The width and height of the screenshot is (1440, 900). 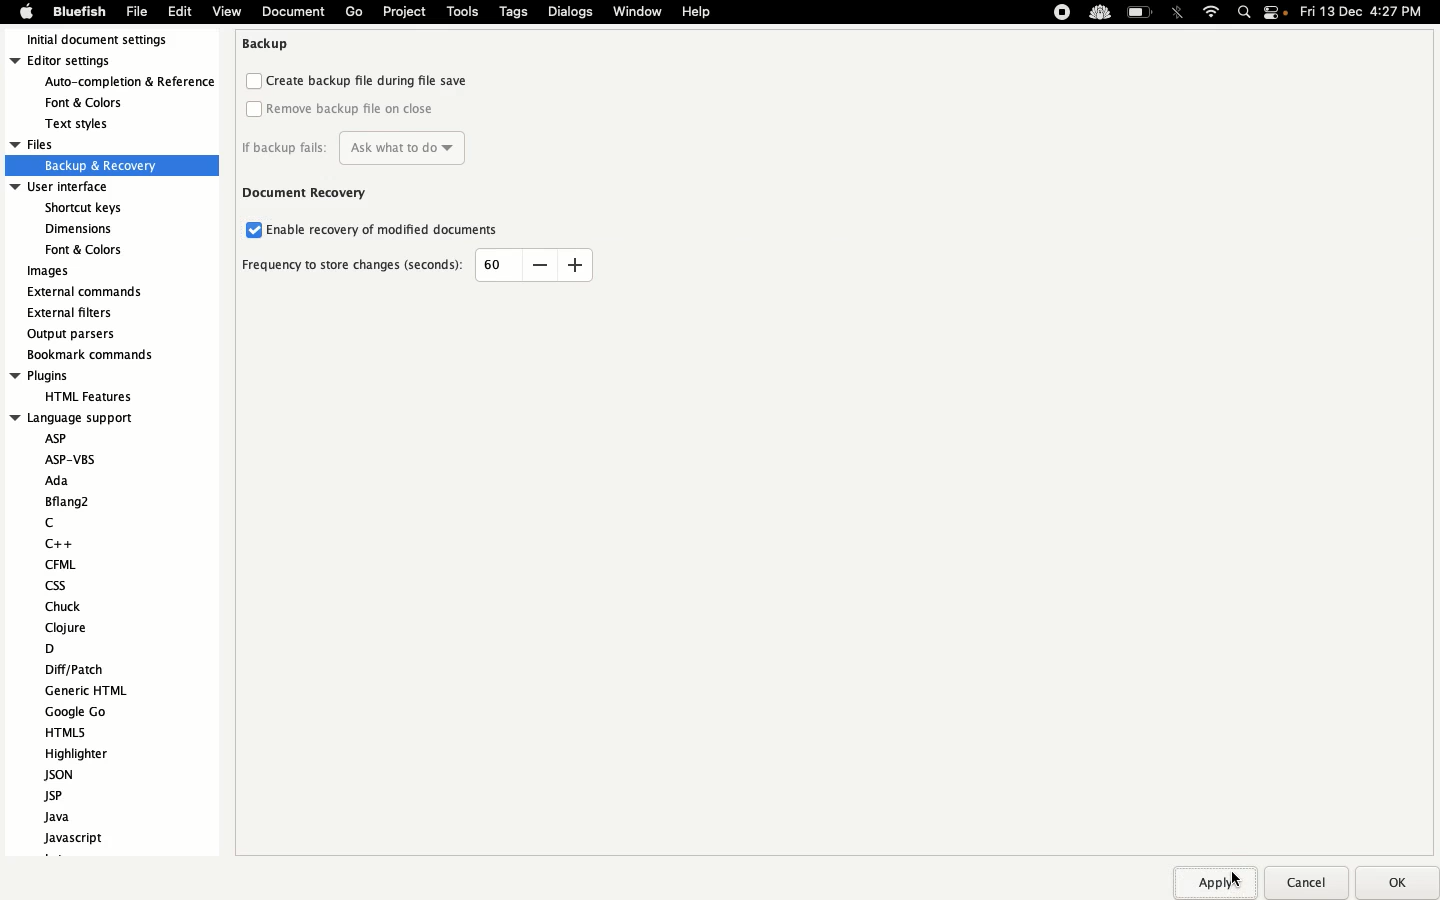 What do you see at coordinates (51, 272) in the screenshot?
I see `Images` at bounding box center [51, 272].